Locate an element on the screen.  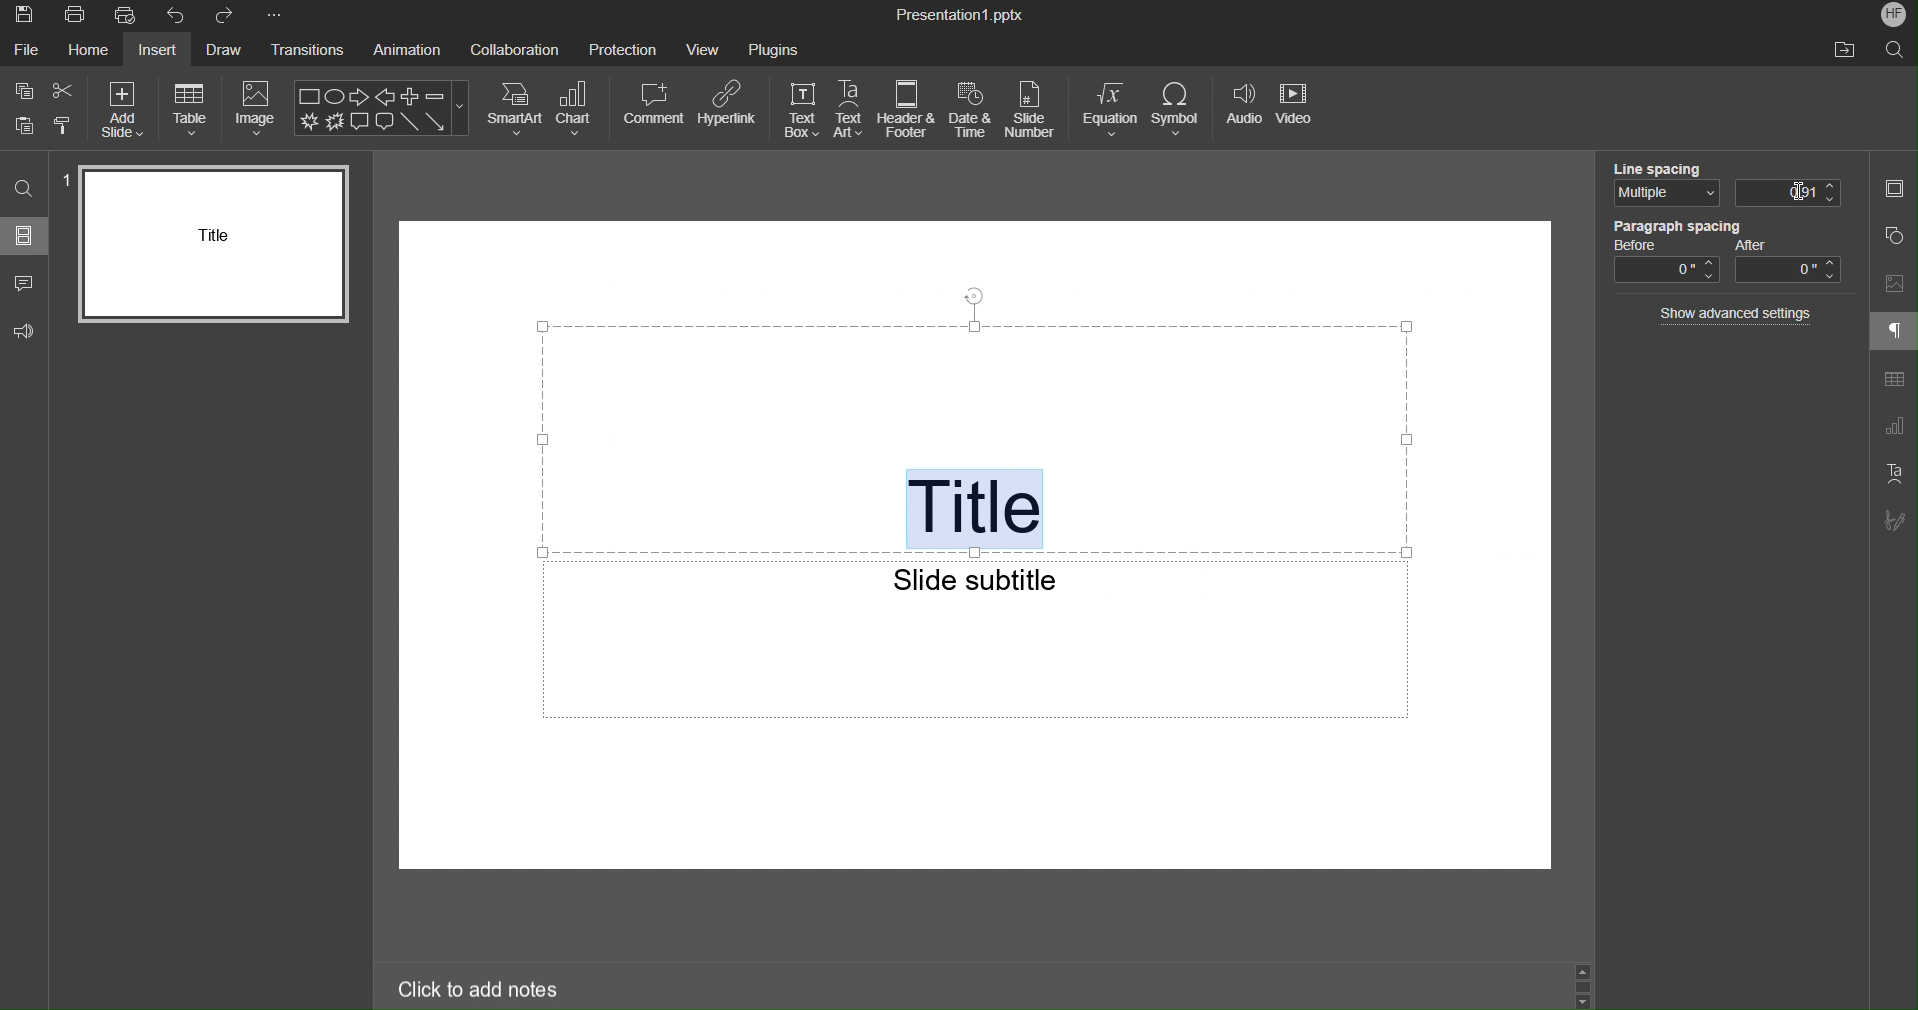
Slide subtitle is located at coordinates (978, 576).